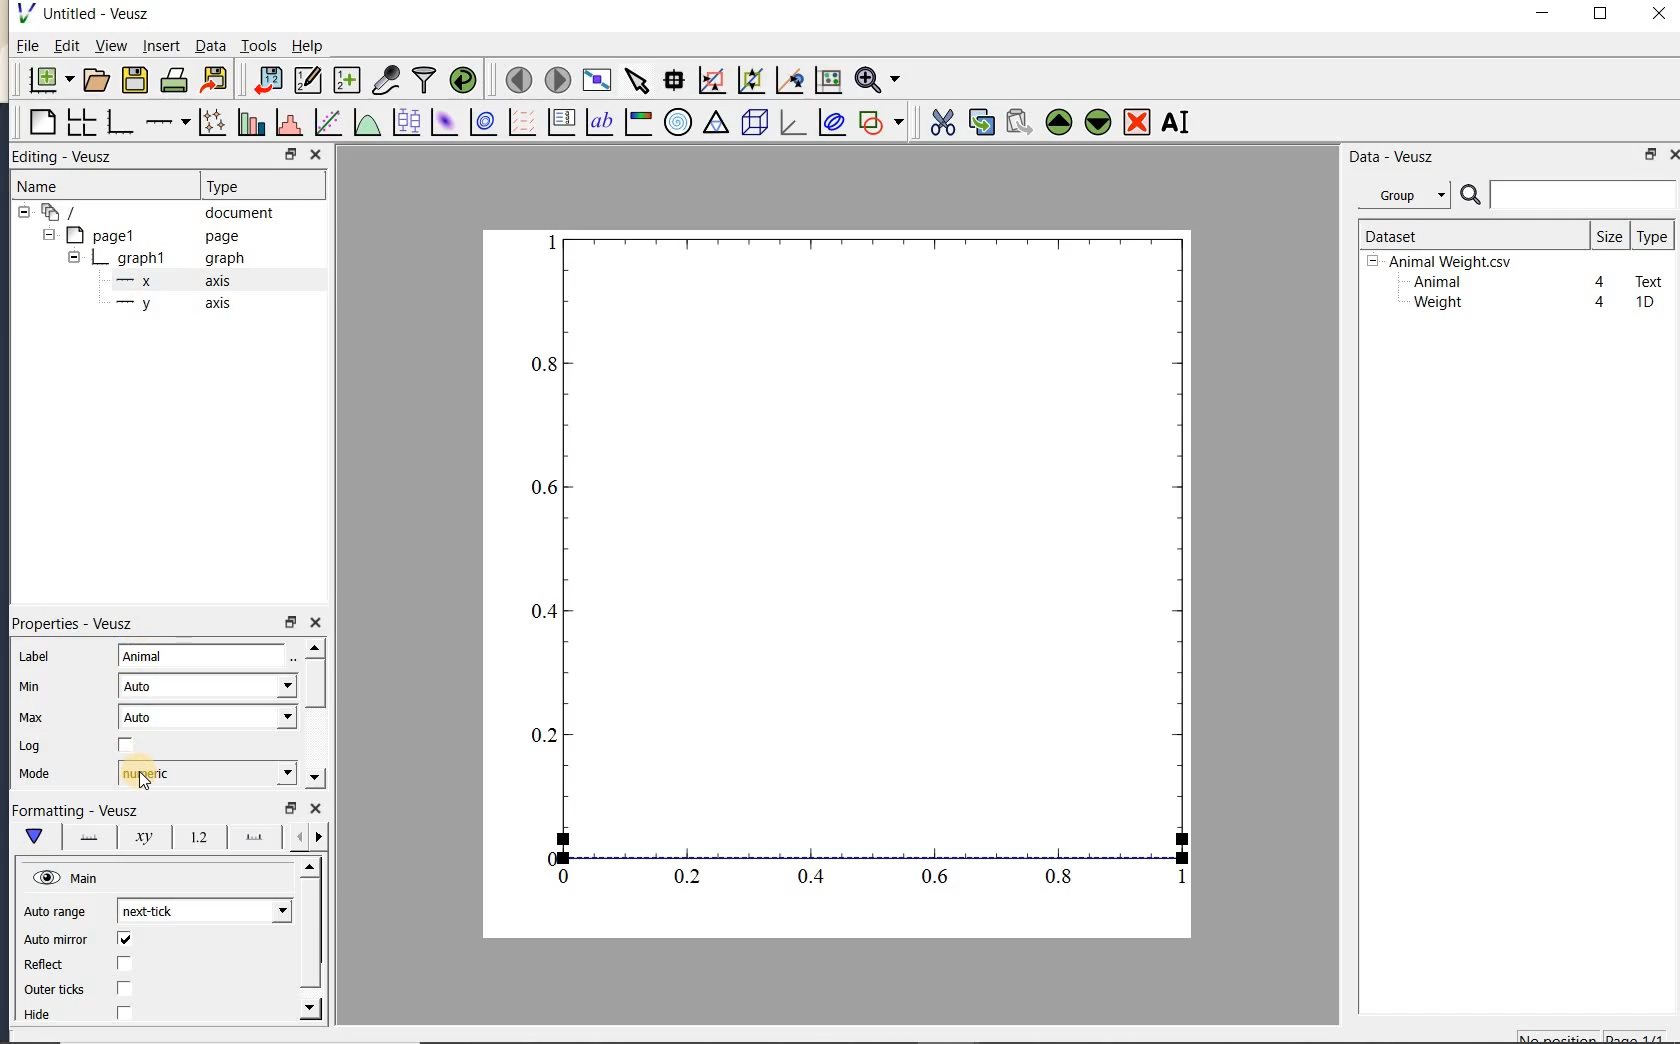 The image size is (1680, 1044). What do you see at coordinates (118, 122) in the screenshot?
I see `base graph` at bounding box center [118, 122].